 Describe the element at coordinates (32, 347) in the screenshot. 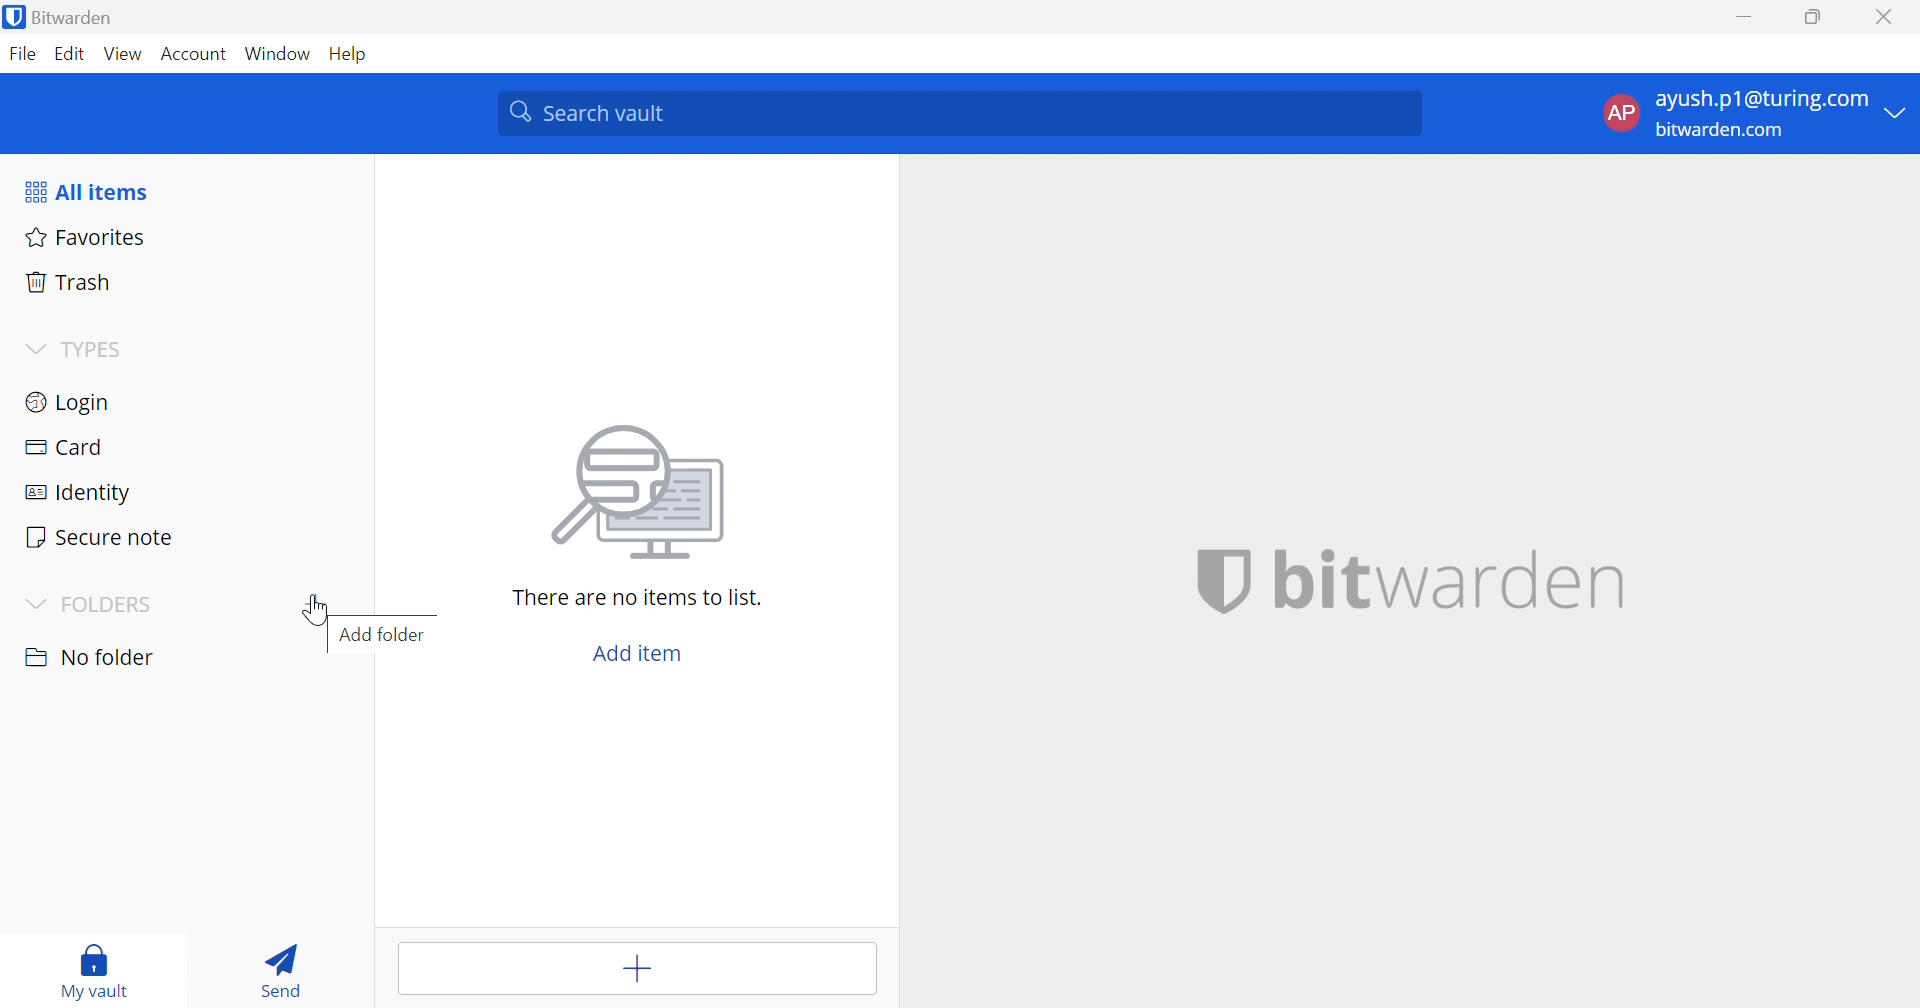

I see `Drop Down` at that location.